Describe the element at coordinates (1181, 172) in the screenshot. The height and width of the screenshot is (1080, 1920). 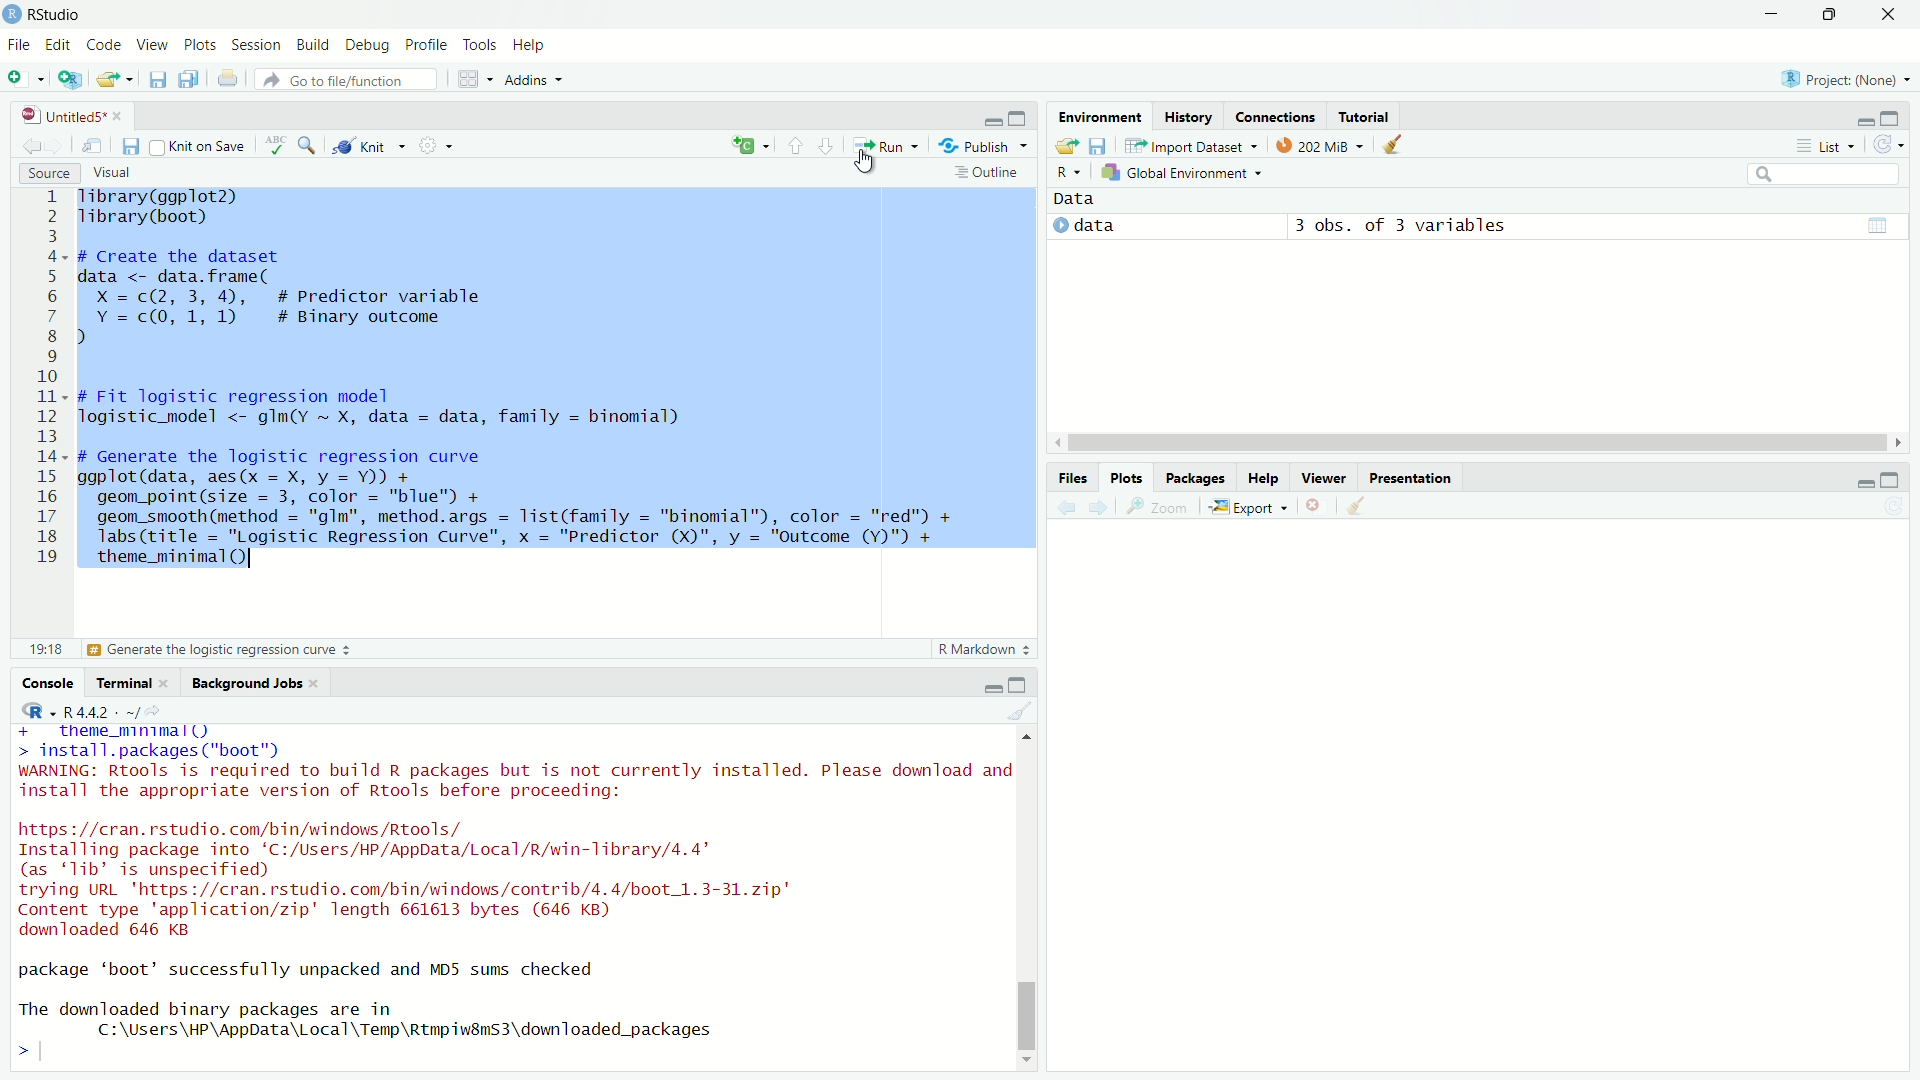
I see `Global Environment` at that location.